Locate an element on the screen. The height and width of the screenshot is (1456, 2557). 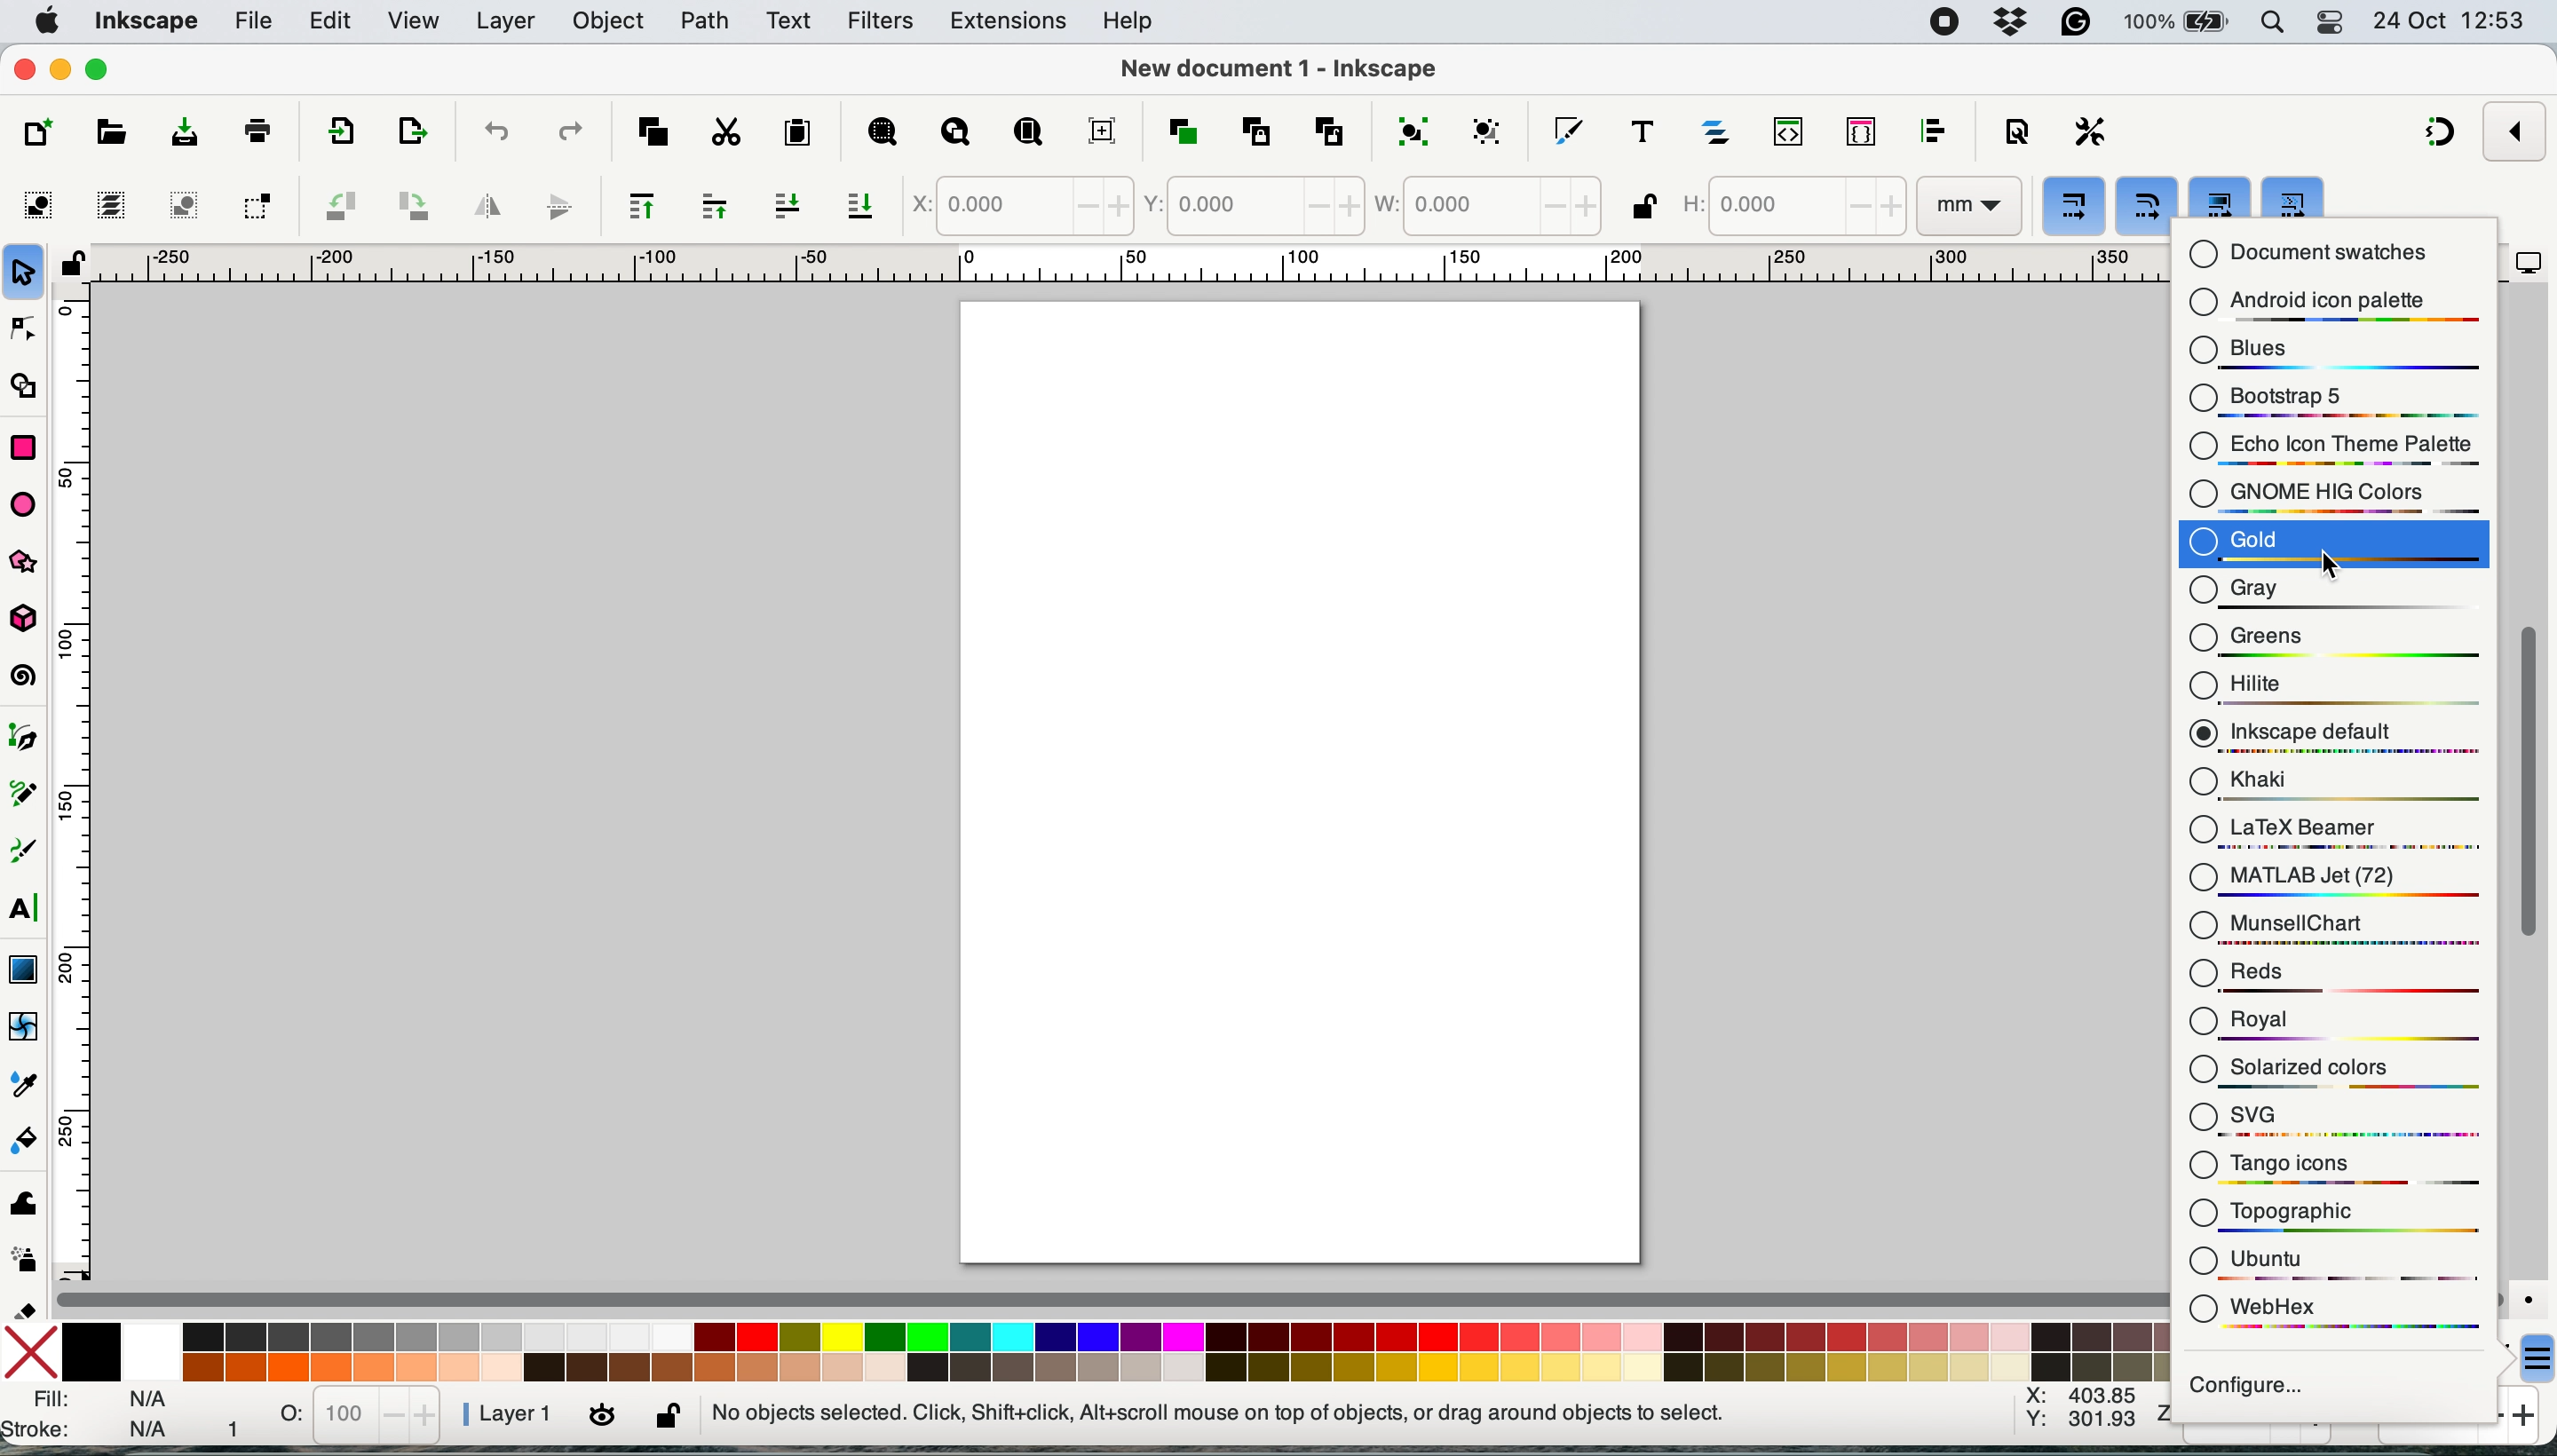
gradient tool is located at coordinates (26, 969).